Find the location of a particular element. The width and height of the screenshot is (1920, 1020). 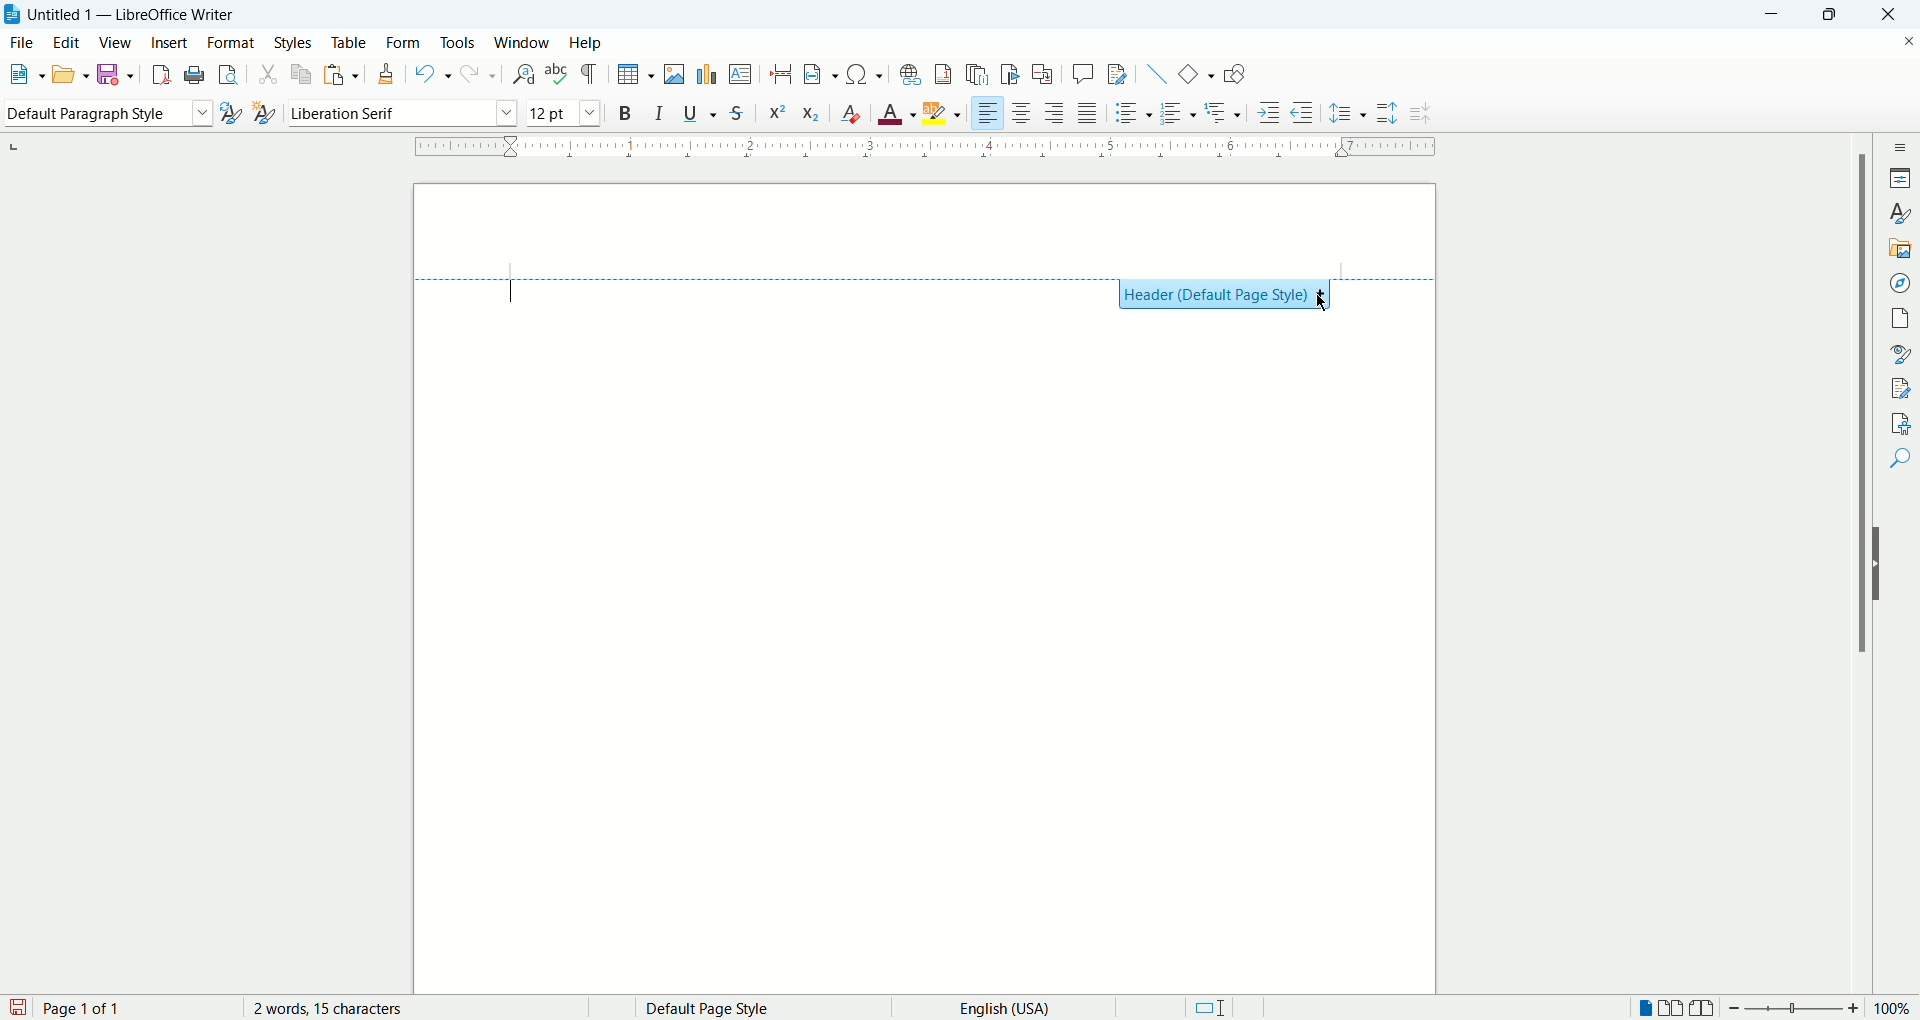

decrease indent is located at coordinates (1302, 113).